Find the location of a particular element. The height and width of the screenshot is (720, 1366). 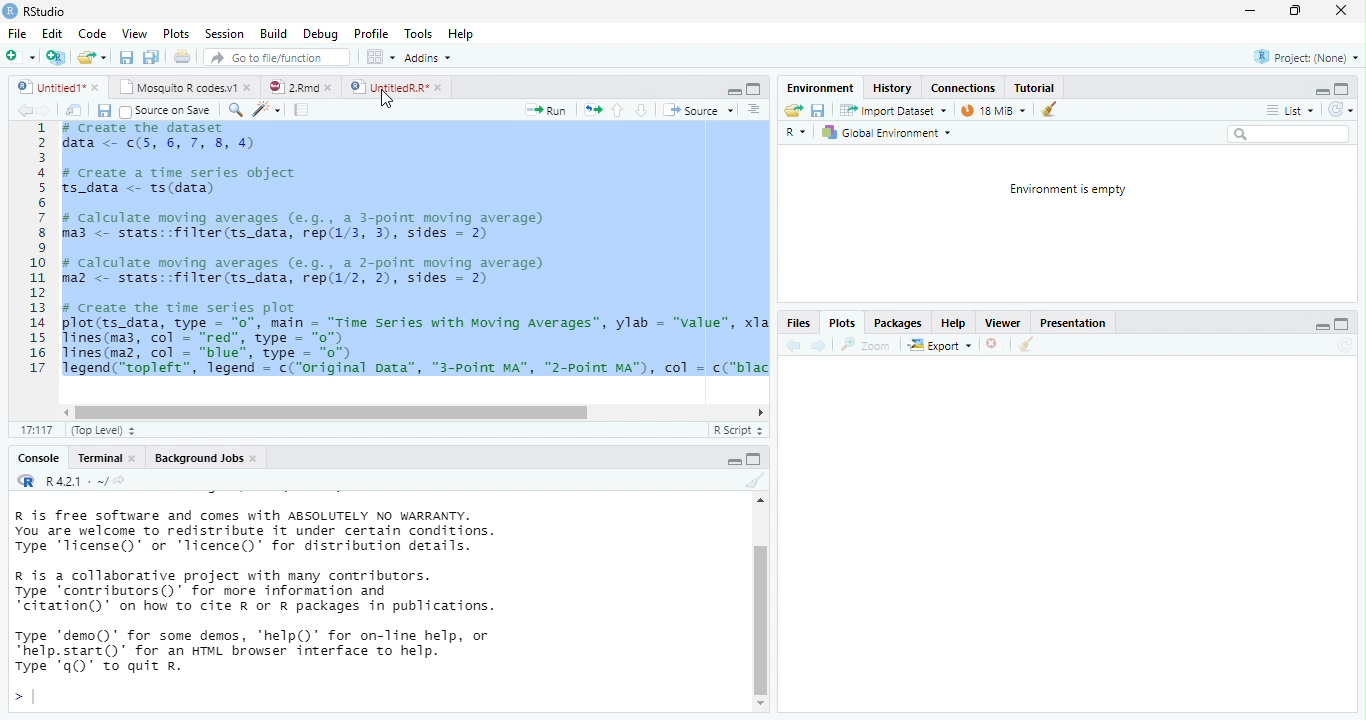

minimize is located at coordinates (1323, 329).